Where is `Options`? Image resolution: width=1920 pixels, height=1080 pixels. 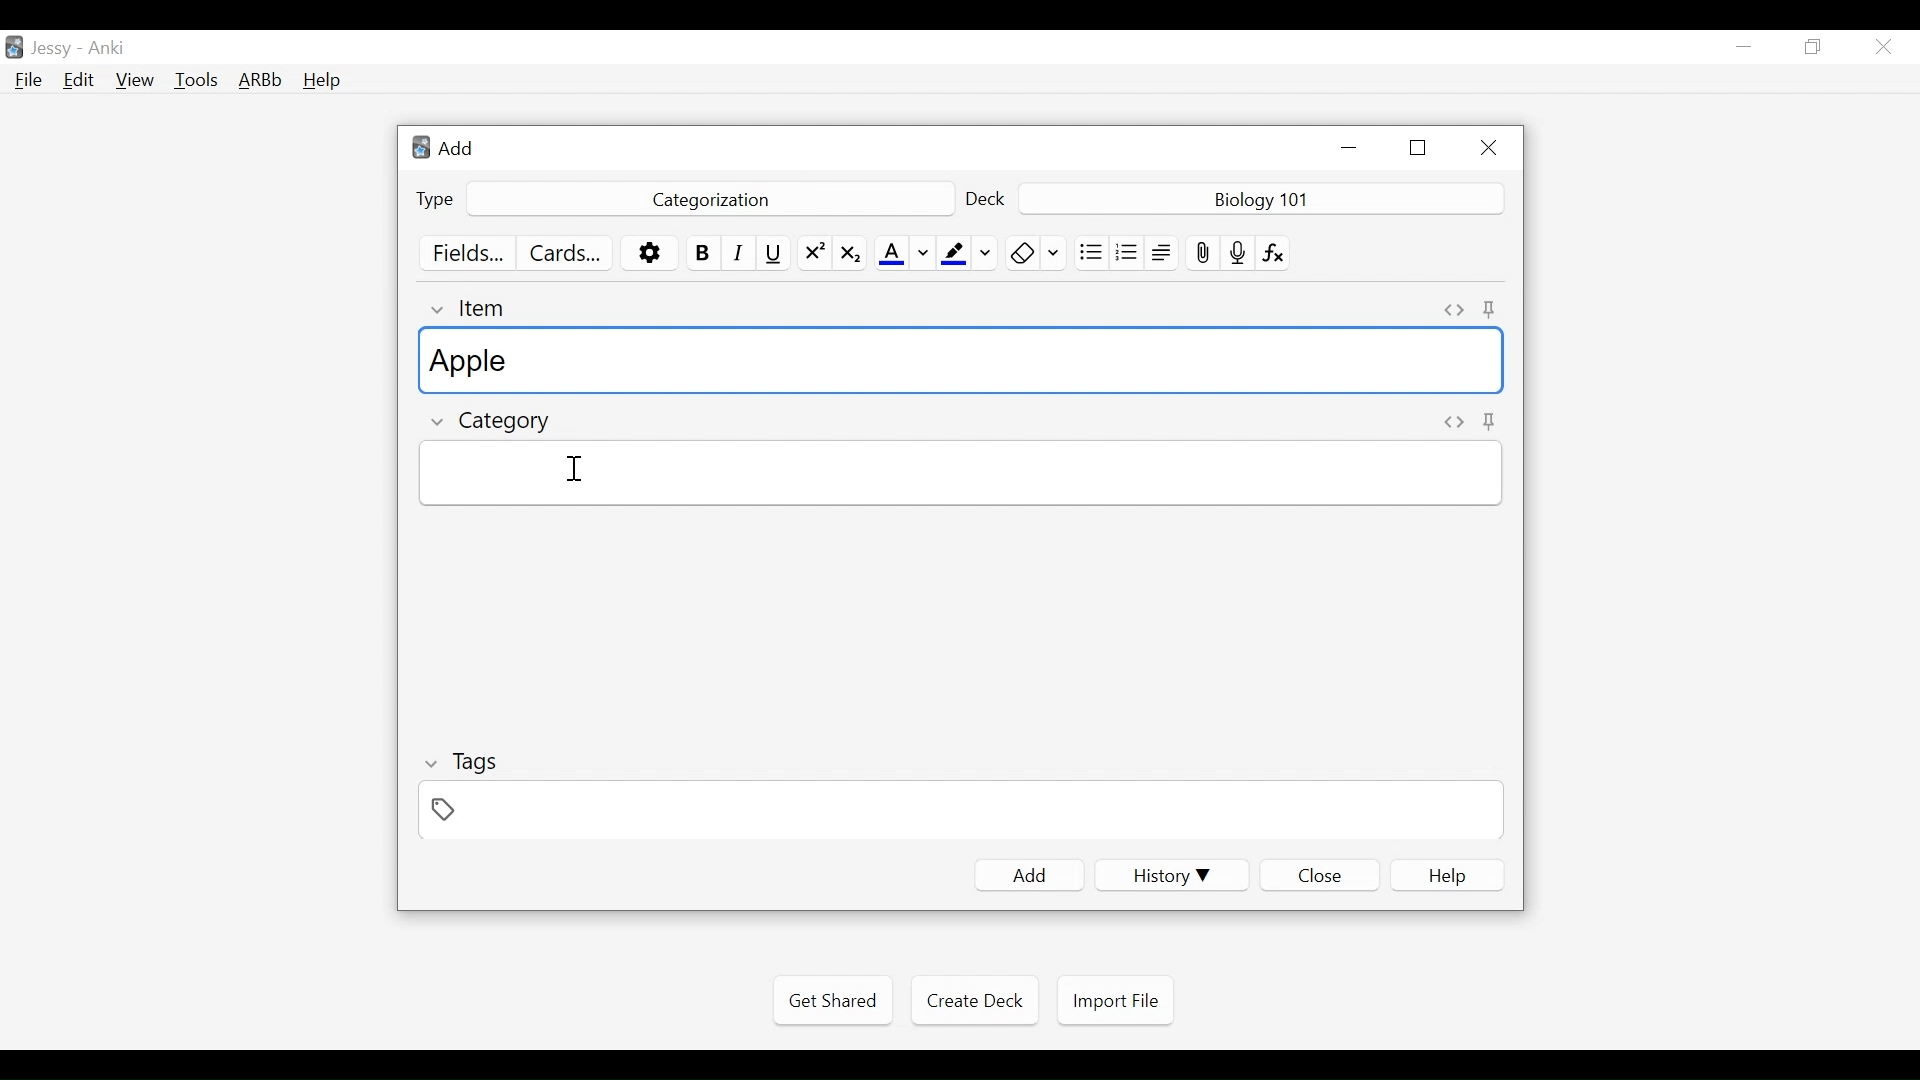
Options is located at coordinates (649, 254).